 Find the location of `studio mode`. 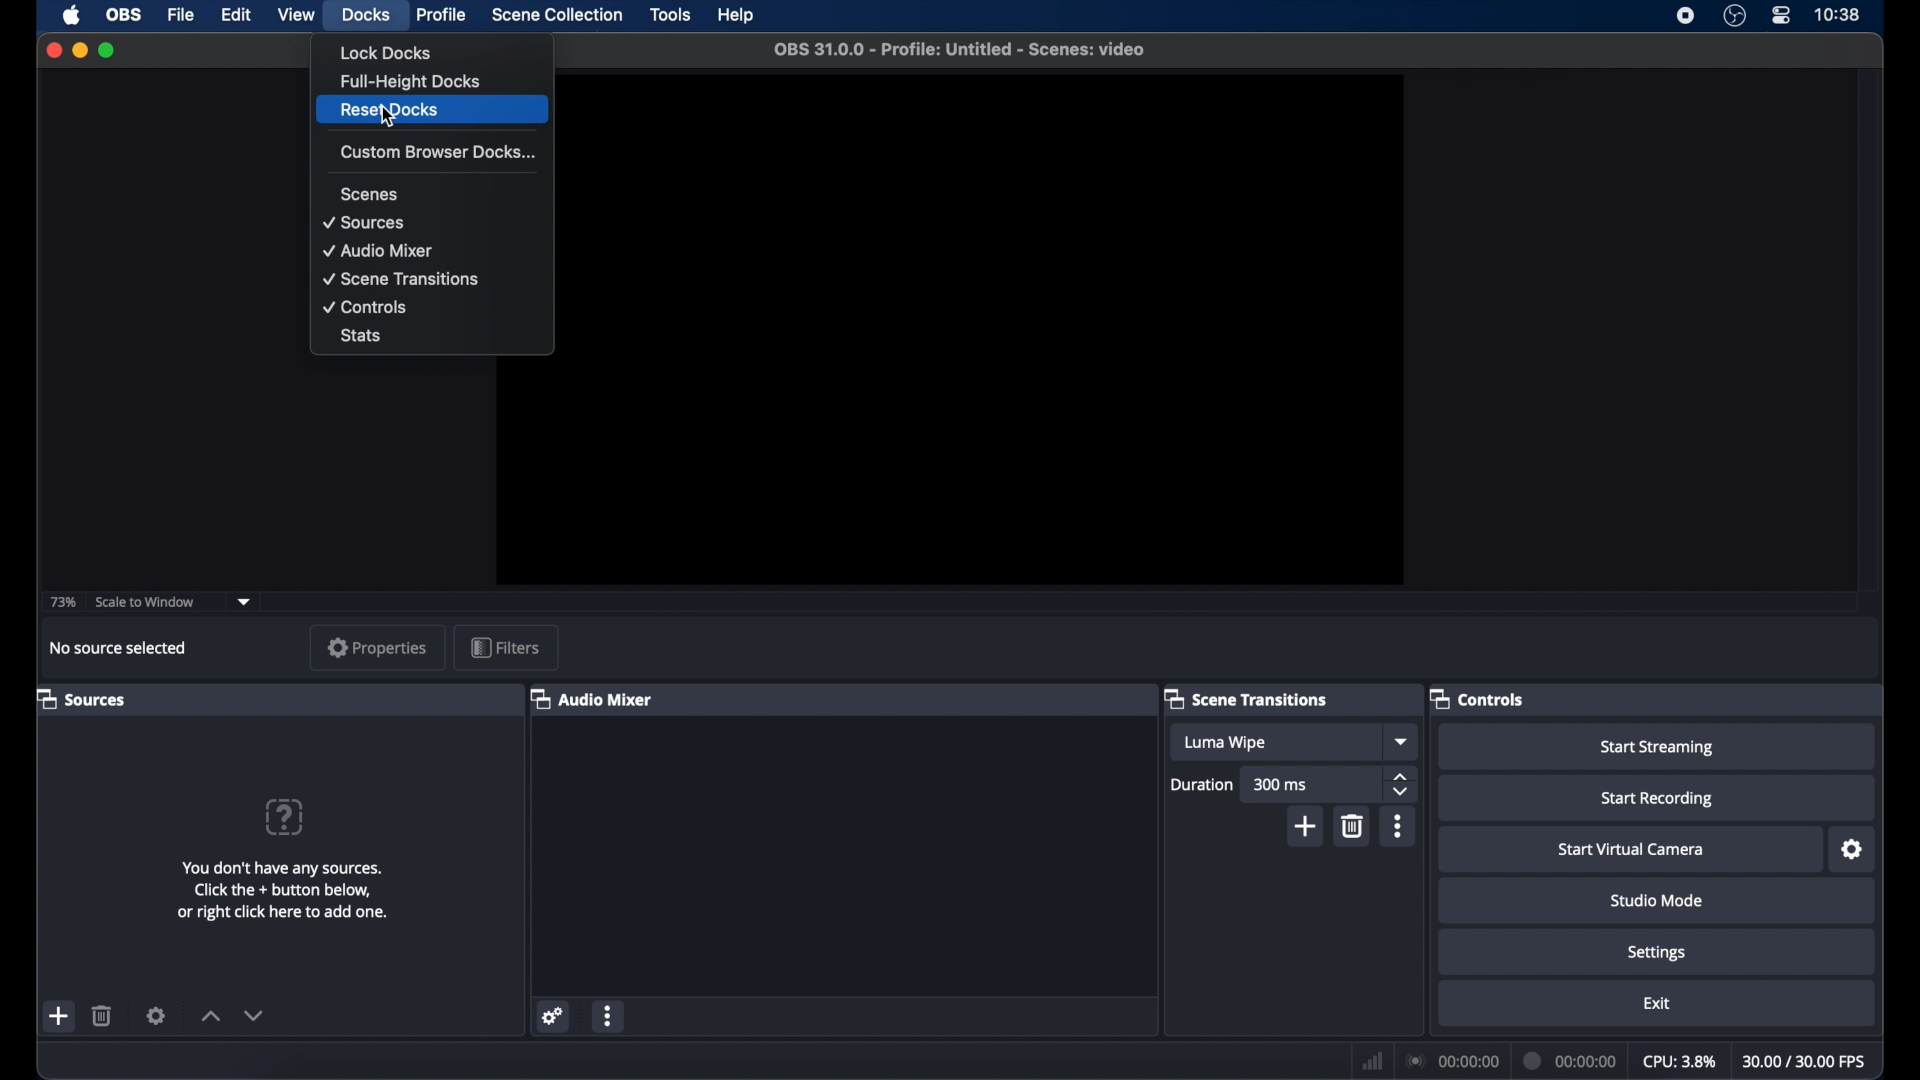

studio mode is located at coordinates (1656, 900).